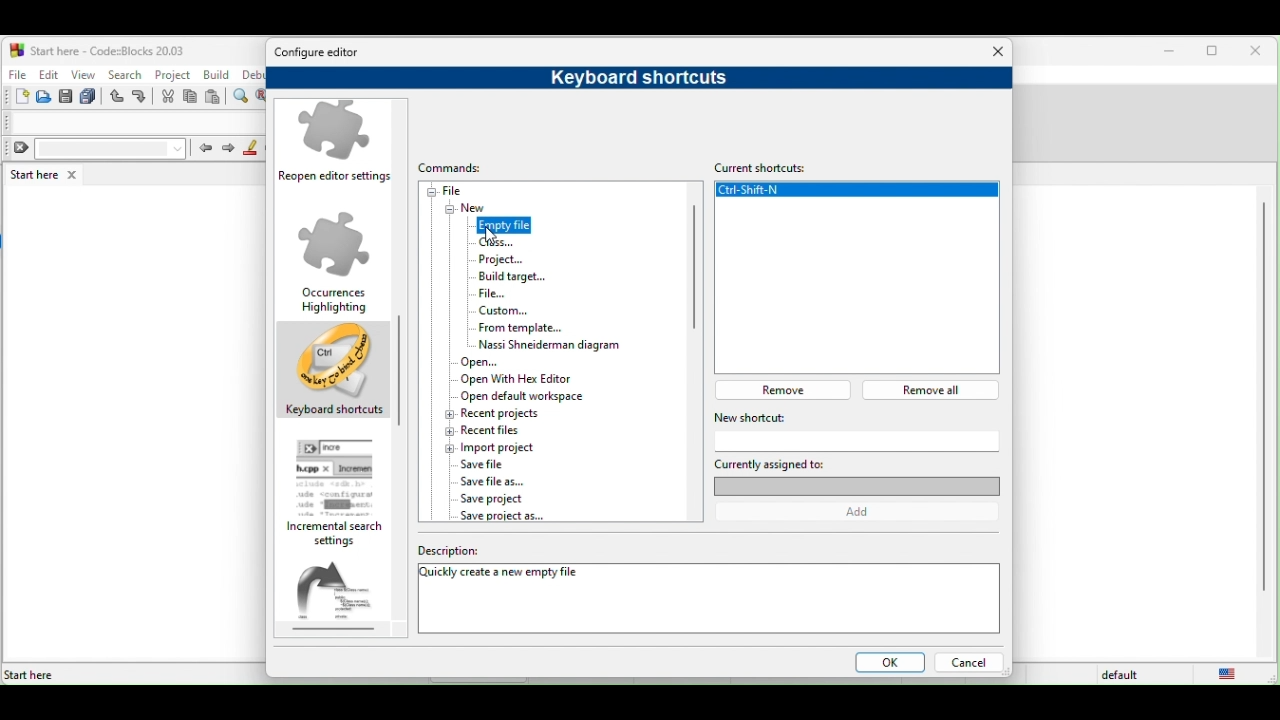 The image size is (1280, 720). I want to click on incremental search setting, so click(341, 493).